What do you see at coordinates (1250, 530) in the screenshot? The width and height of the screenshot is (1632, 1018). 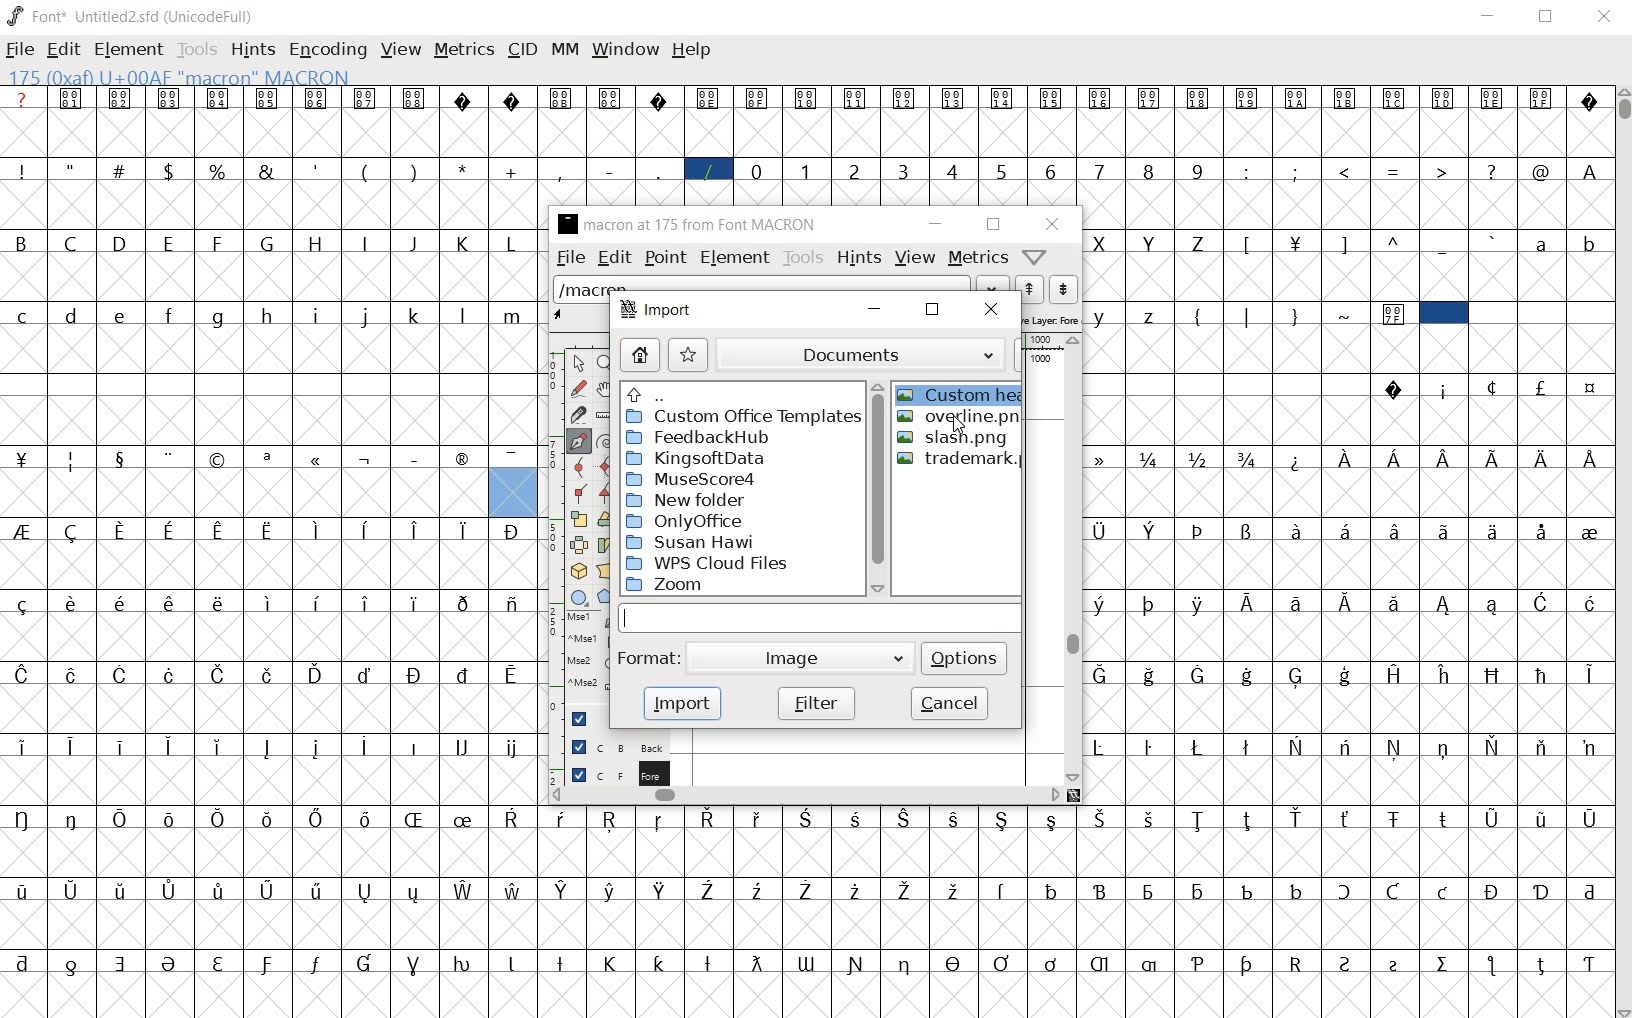 I see `Symbol` at bounding box center [1250, 530].